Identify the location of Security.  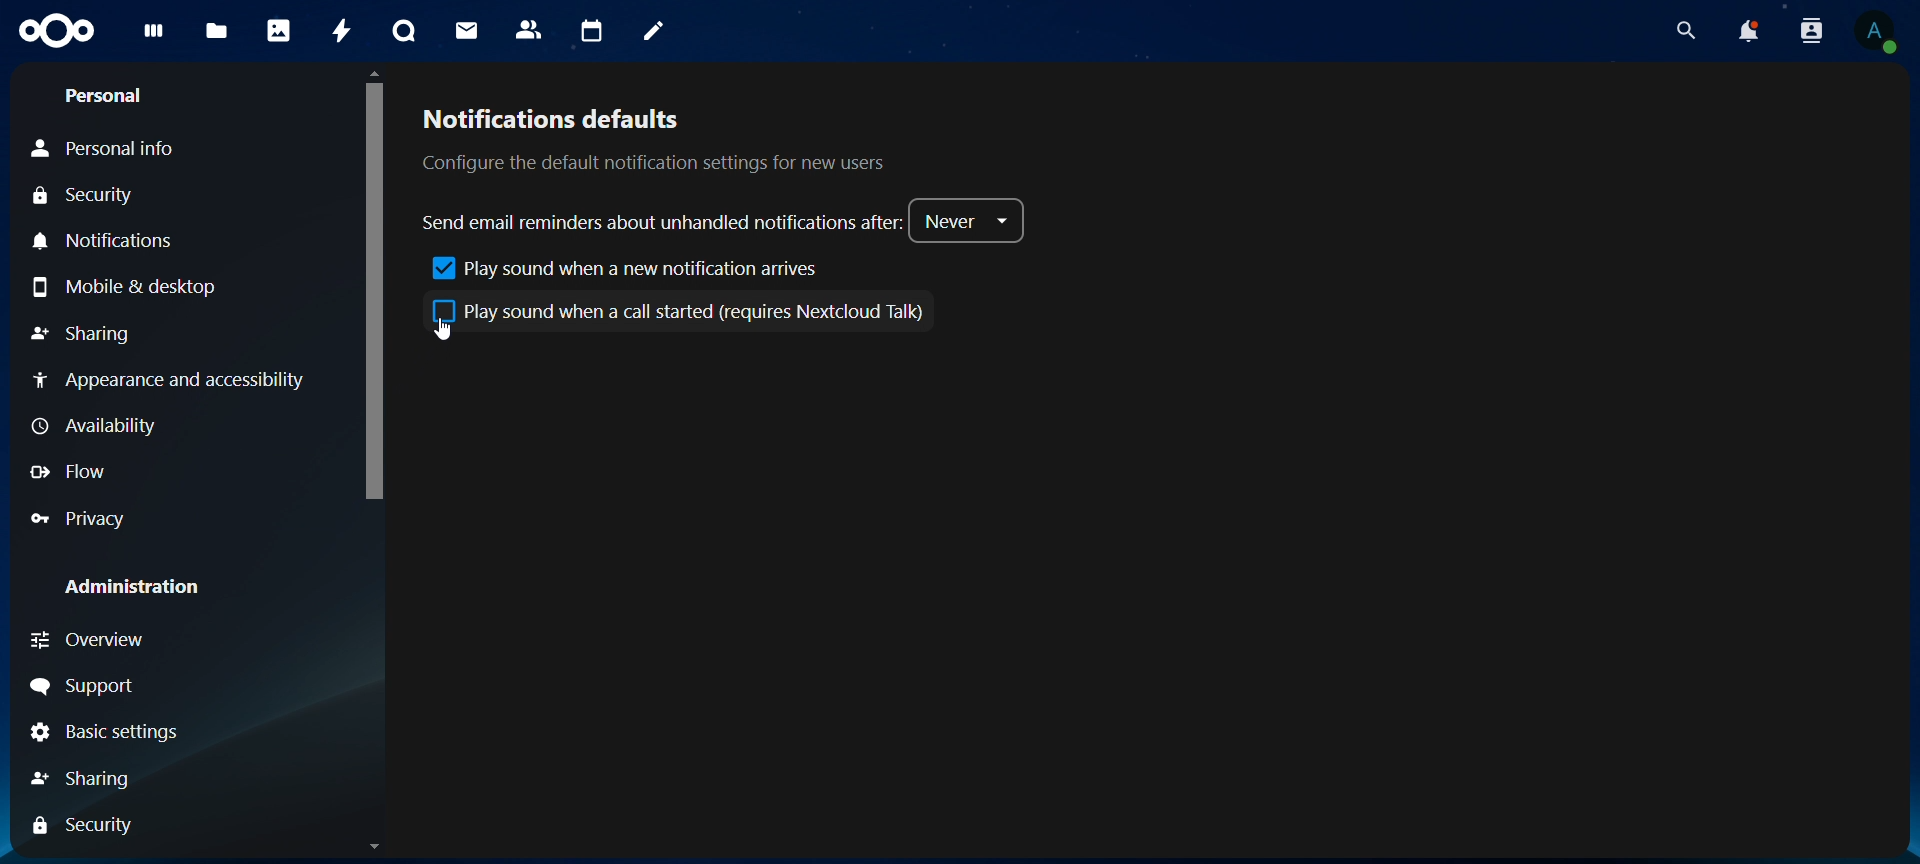
(82, 198).